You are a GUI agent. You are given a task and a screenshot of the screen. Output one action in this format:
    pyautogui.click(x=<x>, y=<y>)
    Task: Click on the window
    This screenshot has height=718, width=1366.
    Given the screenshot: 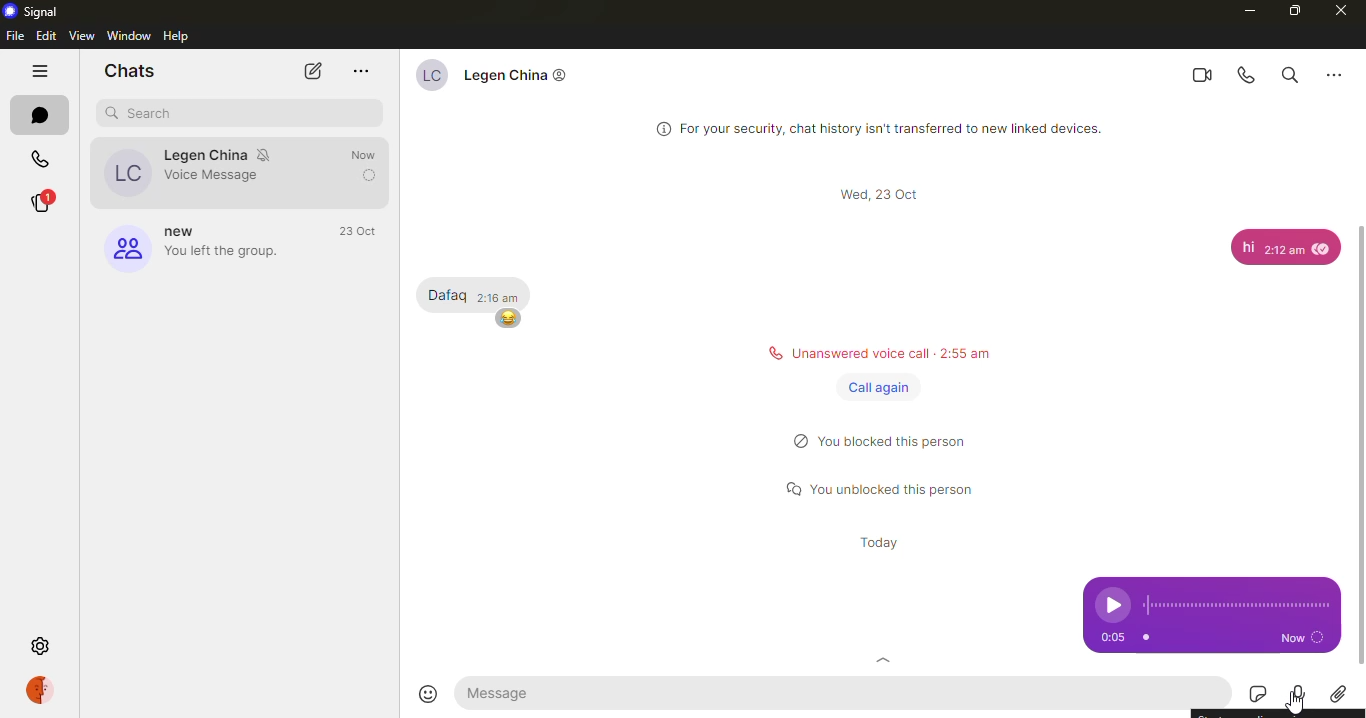 What is the action you would take?
    pyautogui.click(x=130, y=34)
    